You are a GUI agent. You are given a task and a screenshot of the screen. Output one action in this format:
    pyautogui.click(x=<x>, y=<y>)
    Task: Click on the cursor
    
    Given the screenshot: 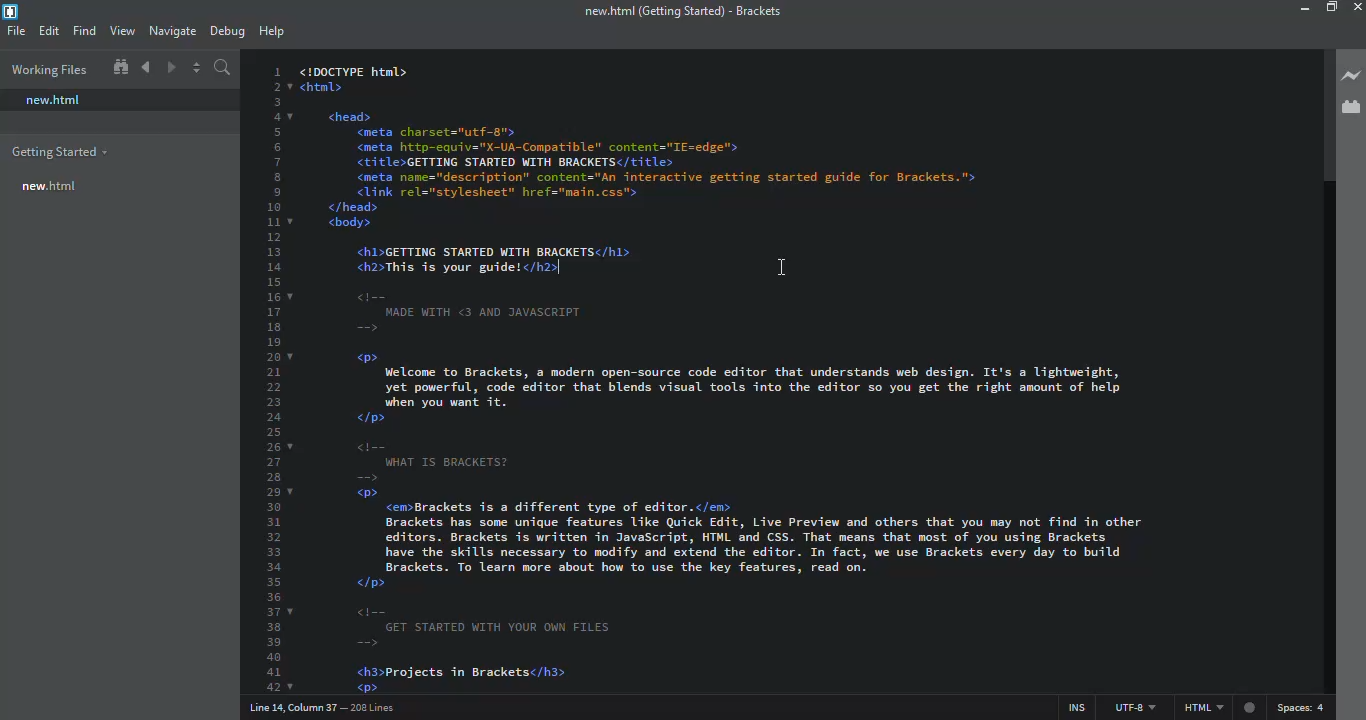 What is the action you would take?
    pyautogui.click(x=783, y=269)
    